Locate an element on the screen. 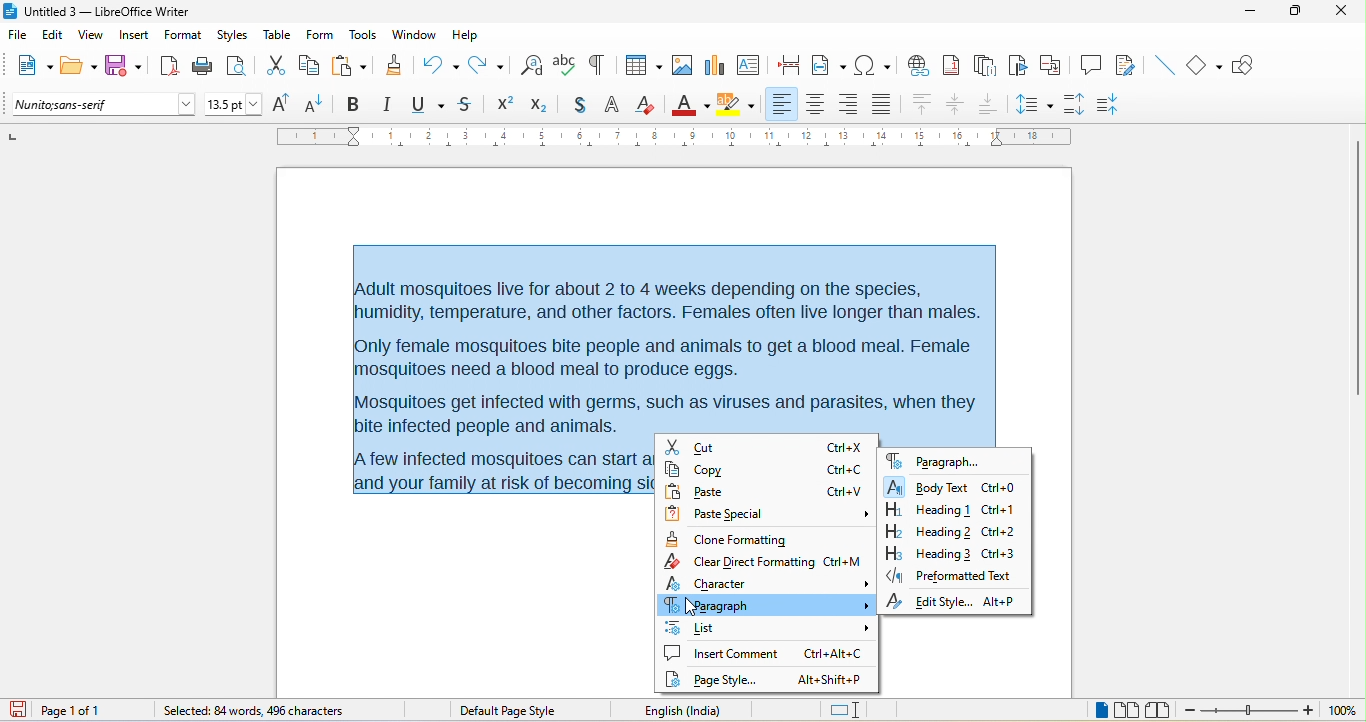 This screenshot has height=722, width=1366. multiple page view is located at coordinates (1127, 711).